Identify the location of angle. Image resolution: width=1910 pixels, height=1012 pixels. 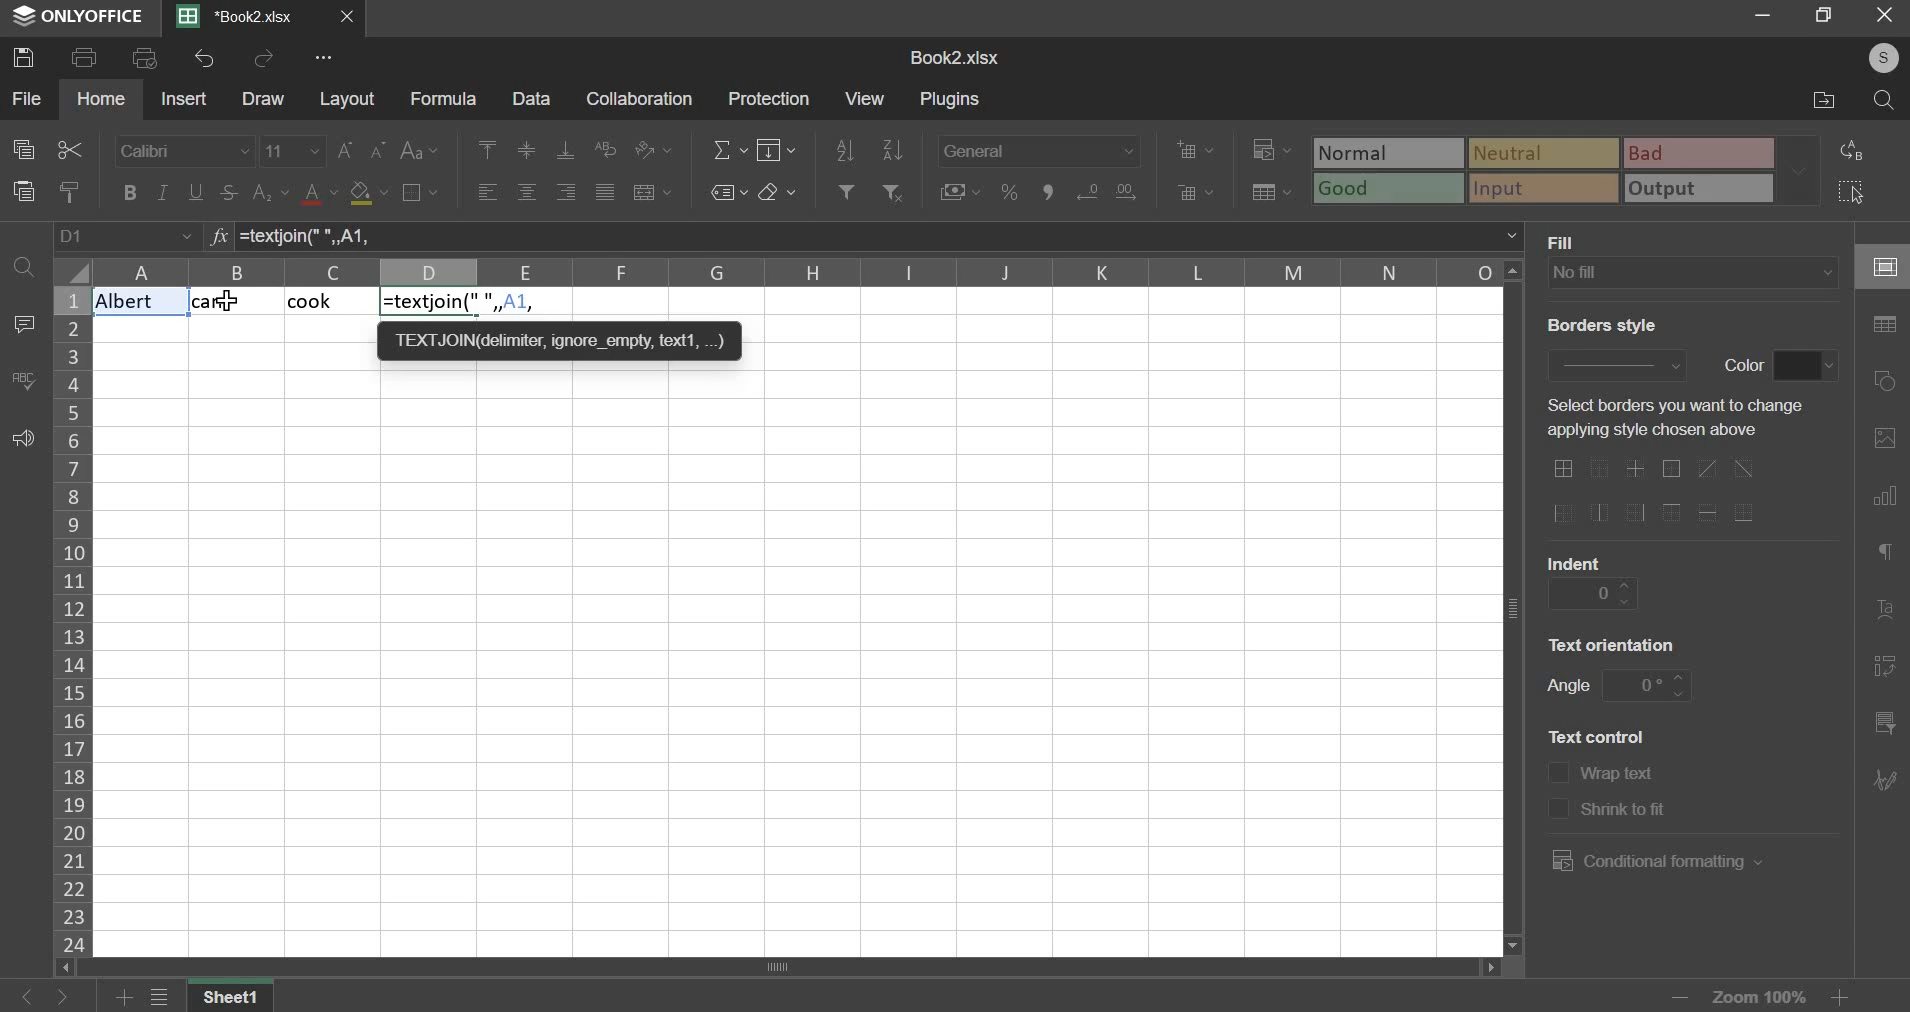
(1649, 683).